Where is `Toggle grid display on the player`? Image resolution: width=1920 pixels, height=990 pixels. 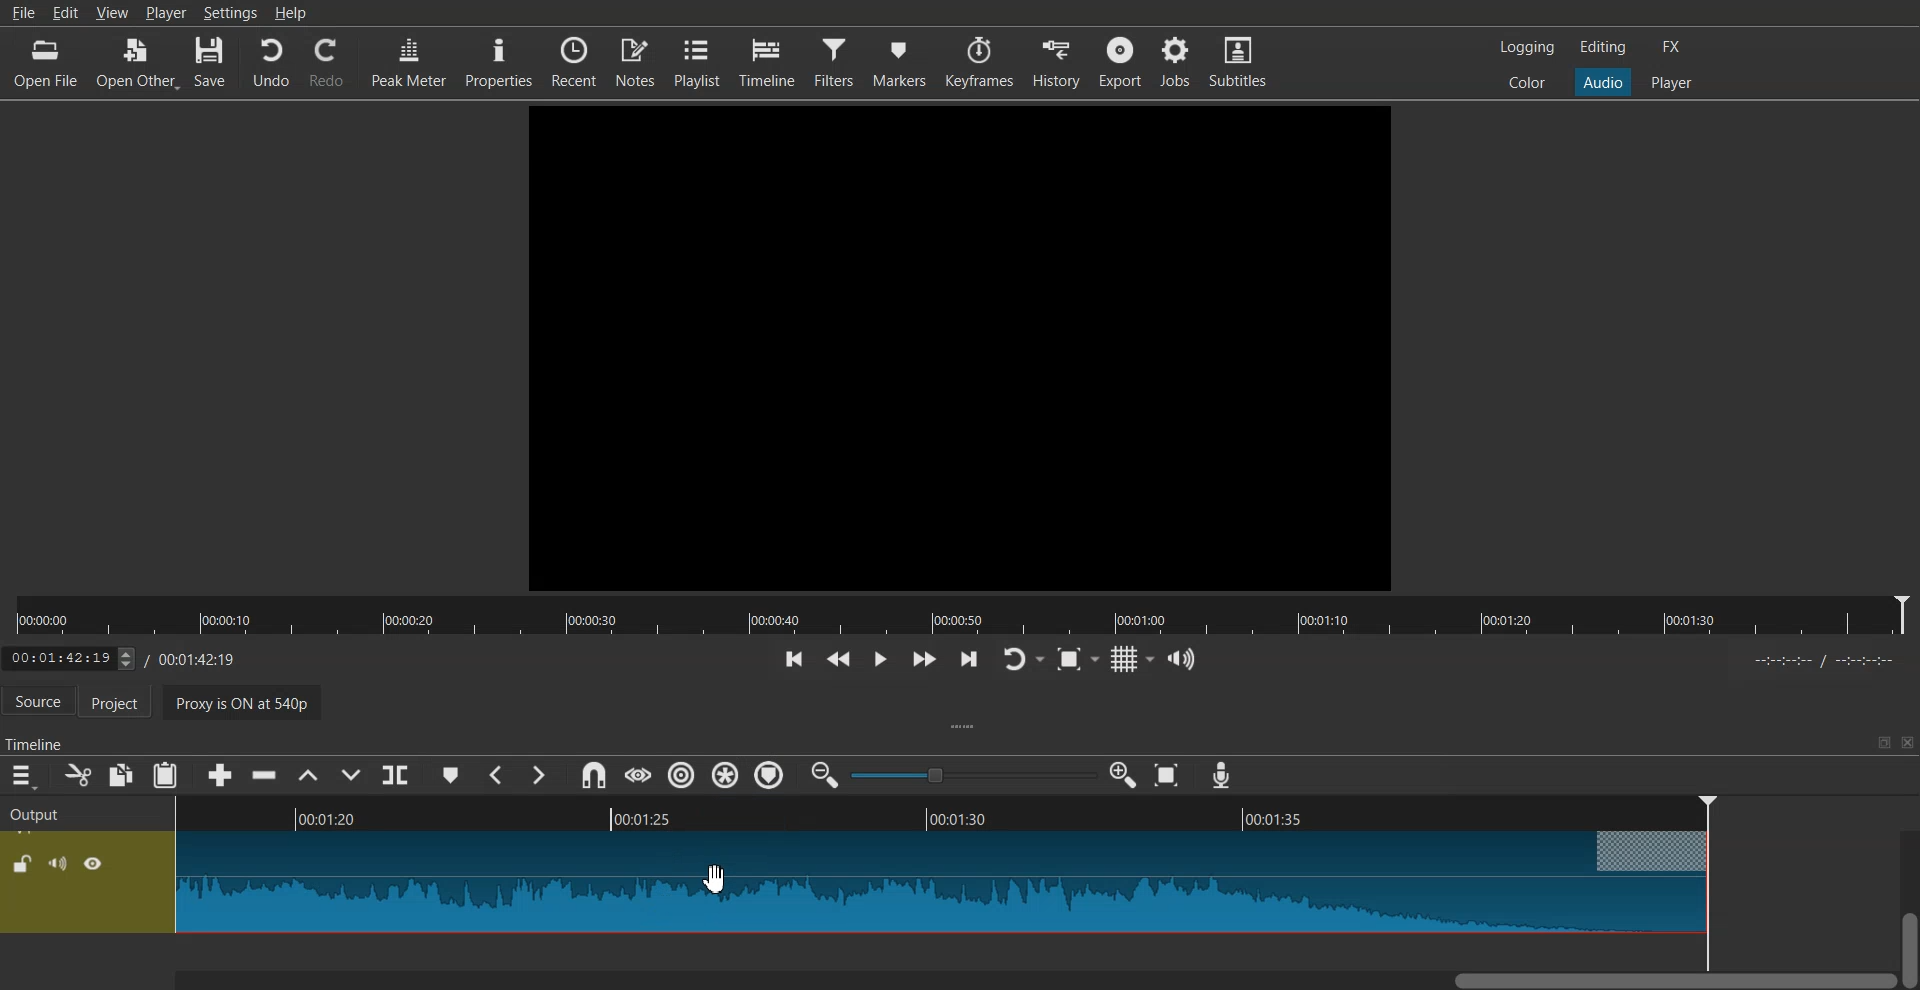
Toggle grid display on the player is located at coordinates (1133, 657).